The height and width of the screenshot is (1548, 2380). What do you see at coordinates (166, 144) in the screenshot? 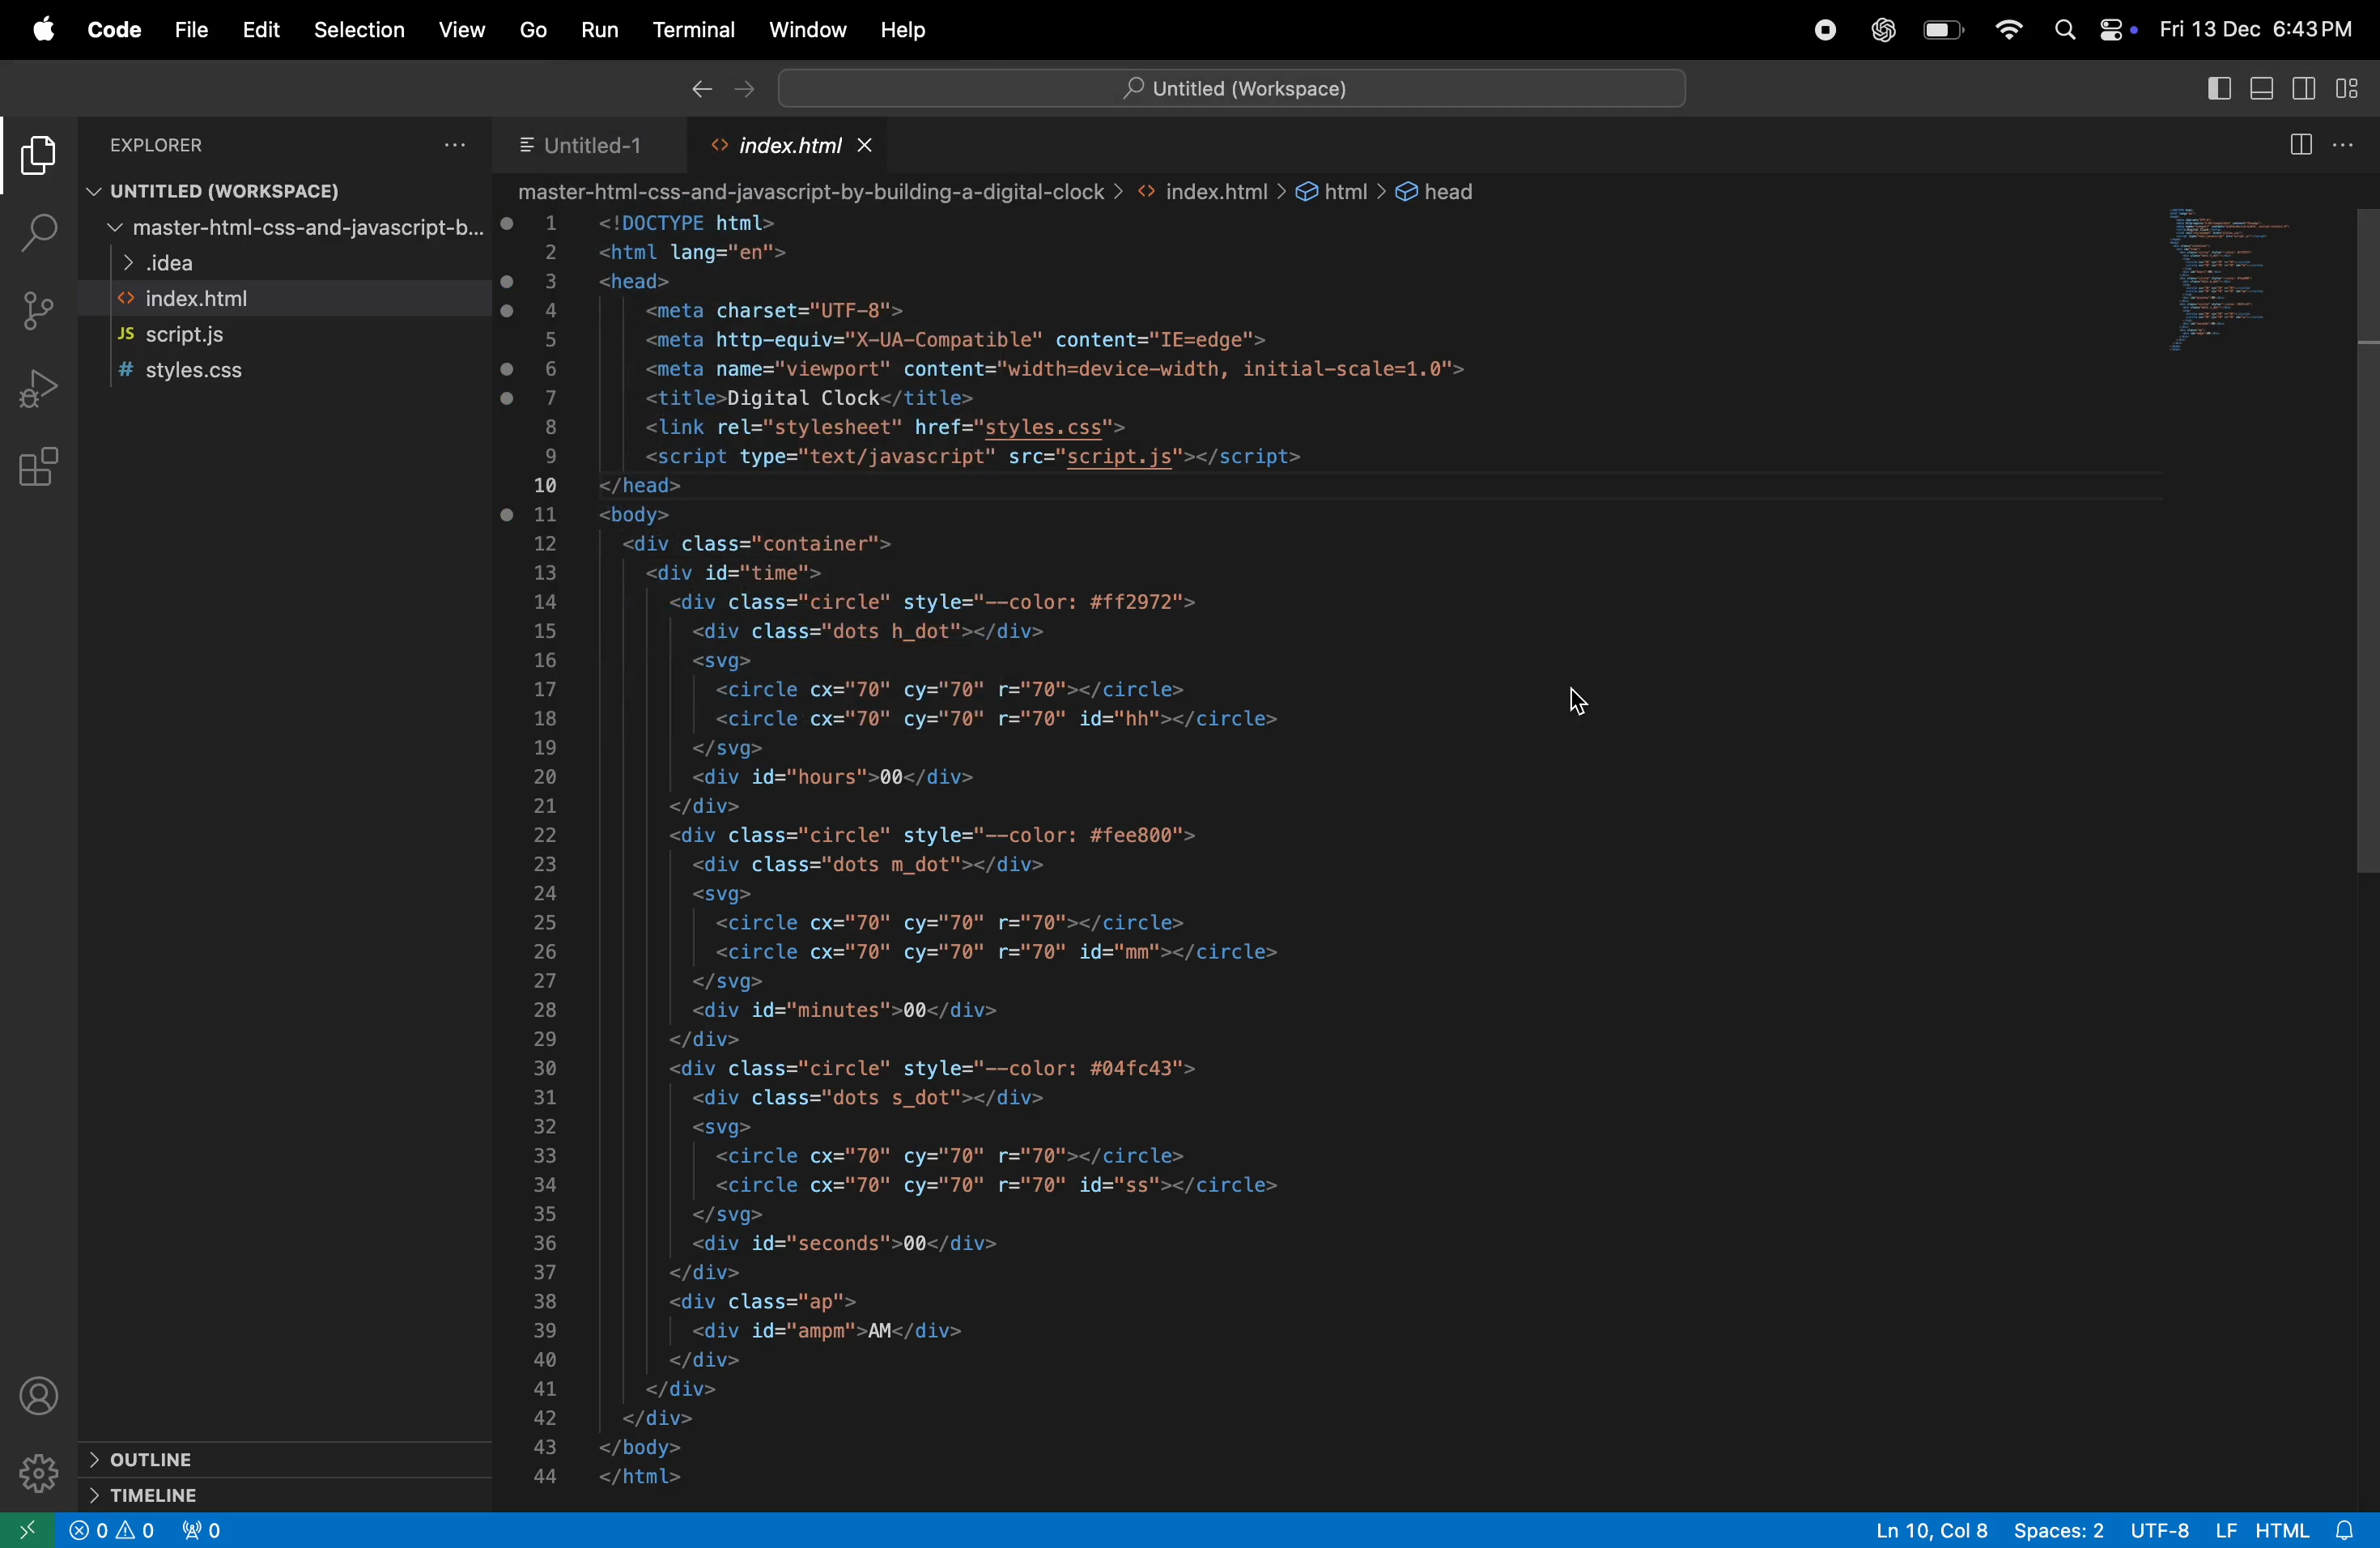
I see `Explorer` at bounding box center [166, 144].